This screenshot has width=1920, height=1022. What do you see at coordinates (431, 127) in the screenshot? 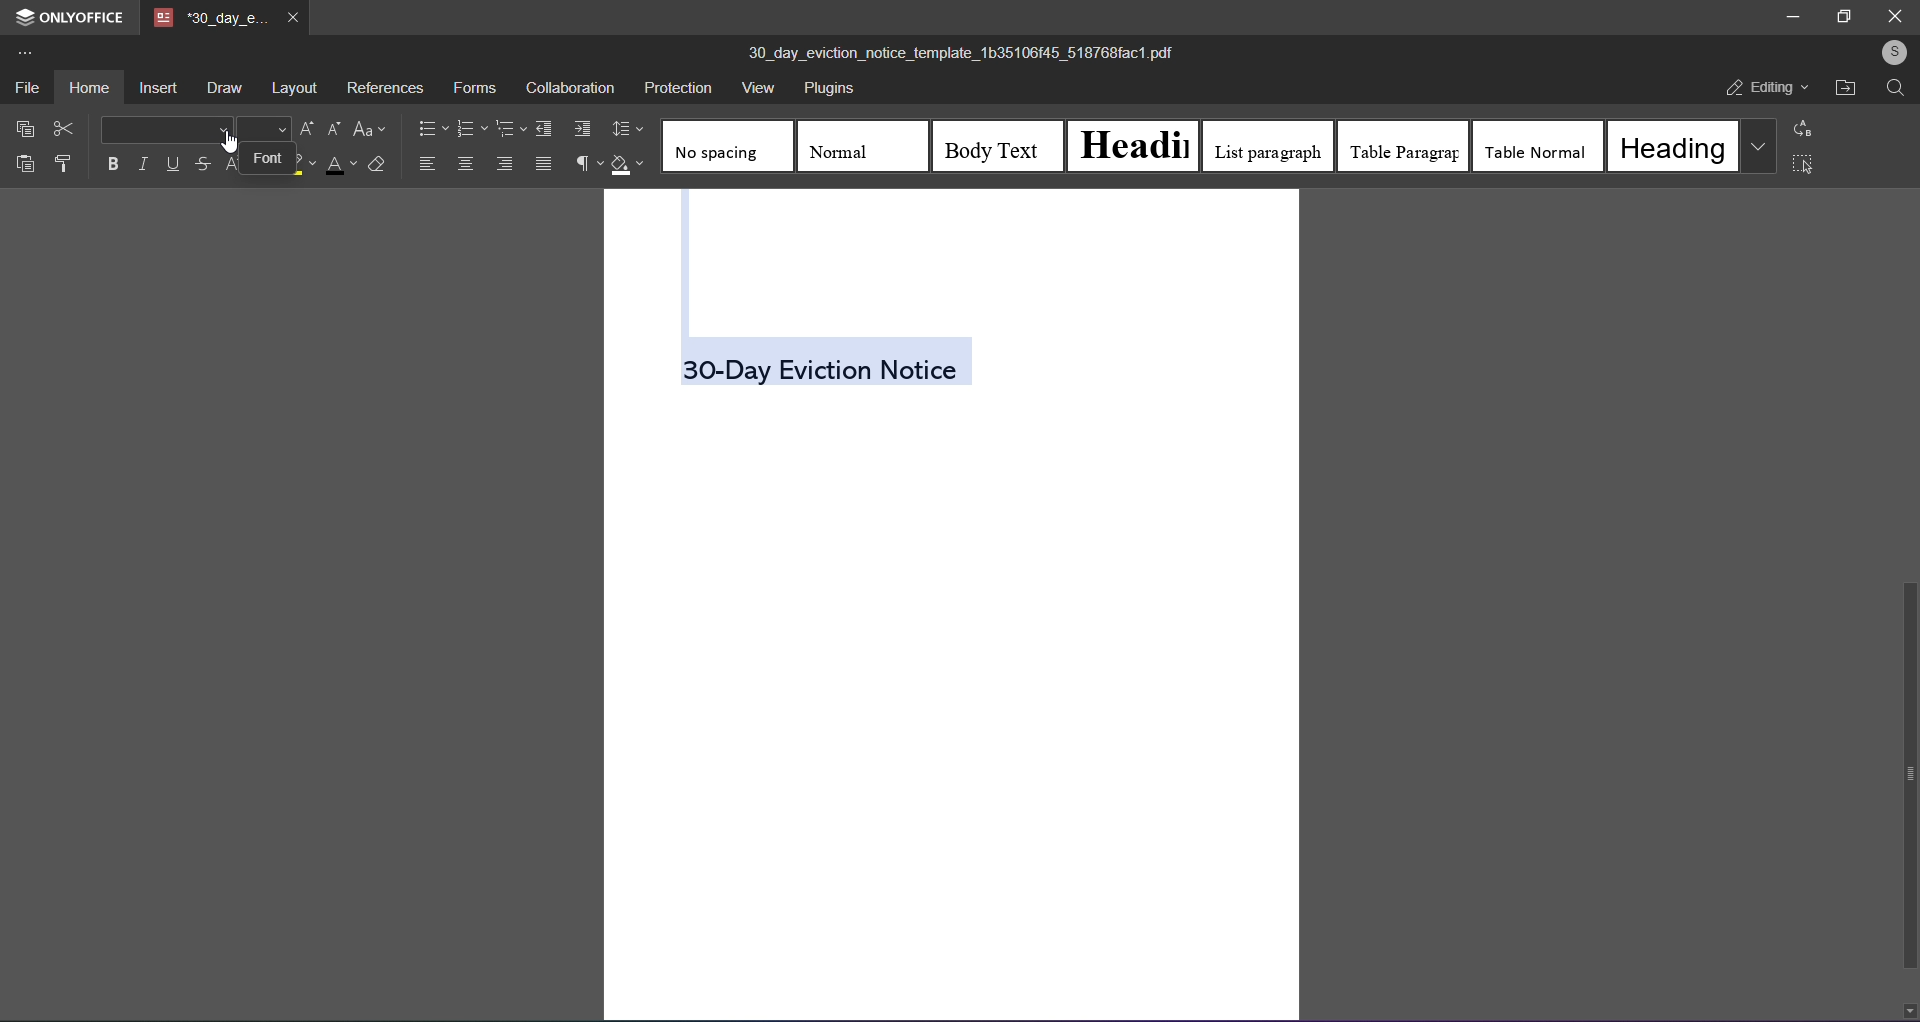
I see `bullets` at bounding box center [431, 127].